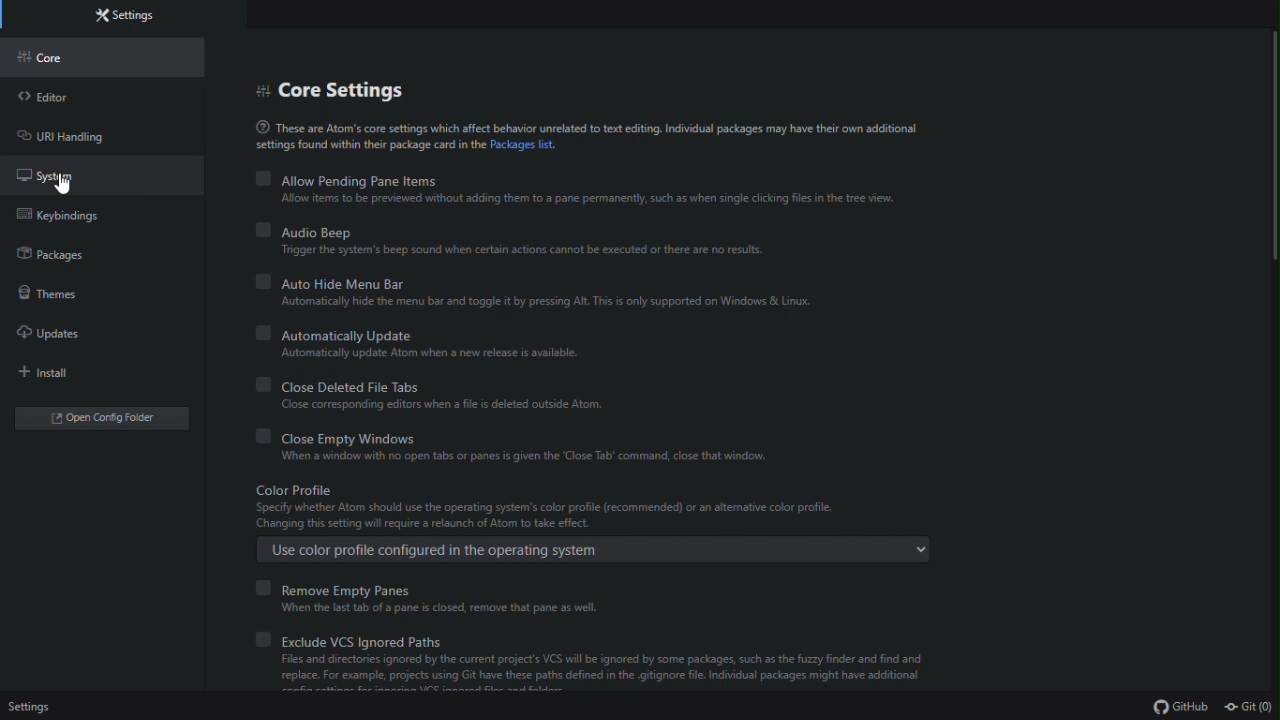  Describe the element at coordinates (1272, 164) in the screenshot. I see `scrollbar` at that location.